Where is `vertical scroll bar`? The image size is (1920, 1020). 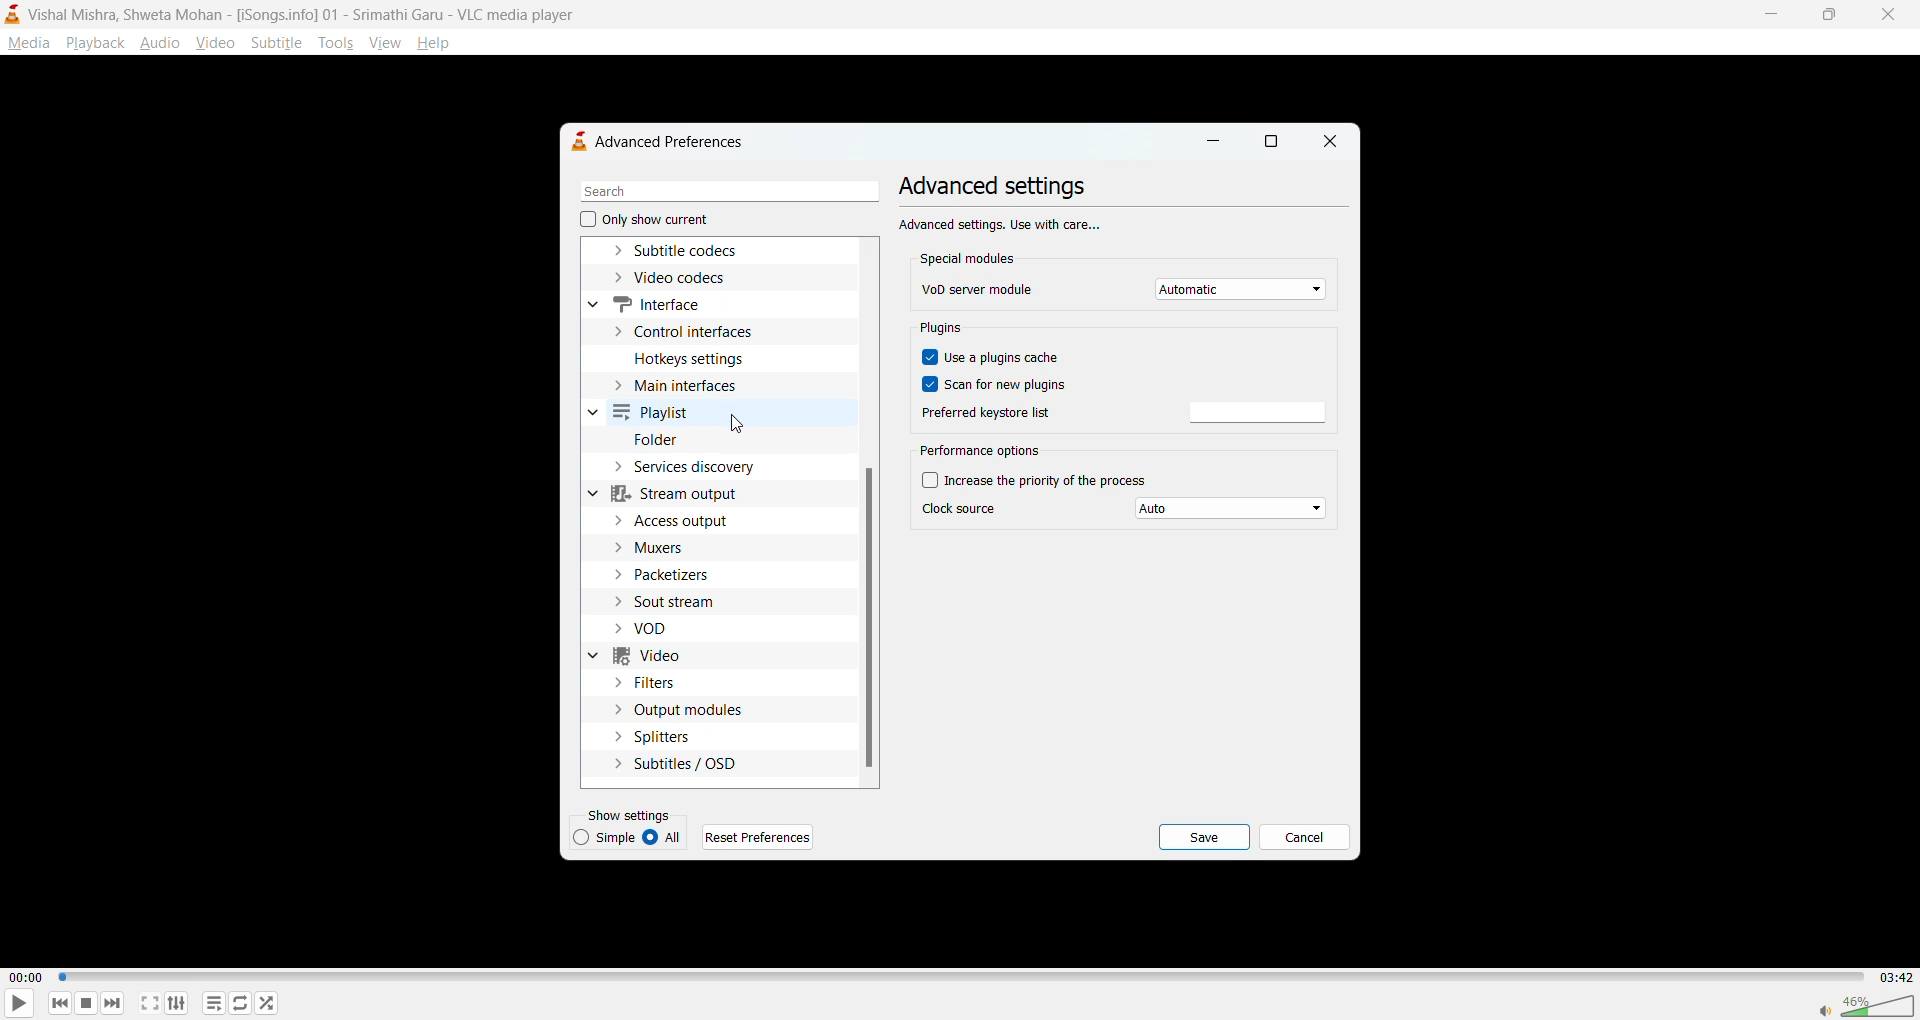 vertical scroll bar is located at coordinates (870, 618).